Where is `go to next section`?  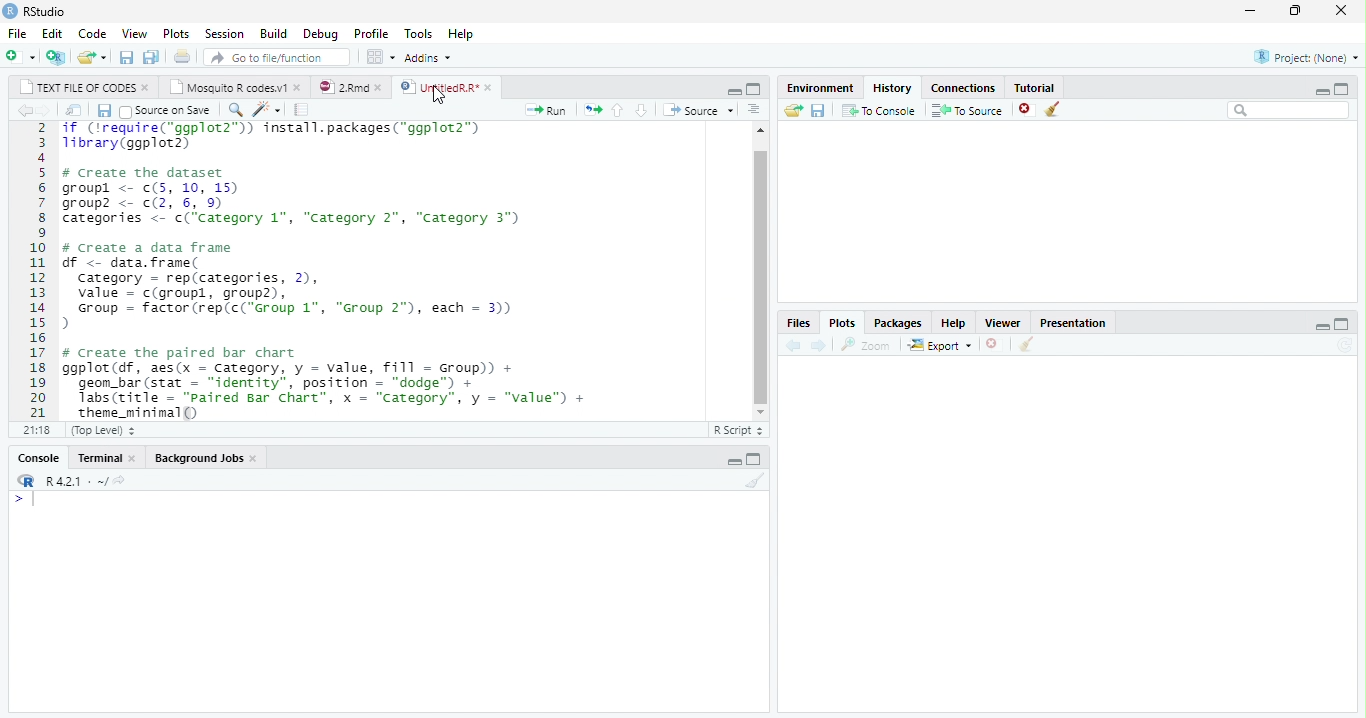 go to next section is located at coordinates (642, 110).